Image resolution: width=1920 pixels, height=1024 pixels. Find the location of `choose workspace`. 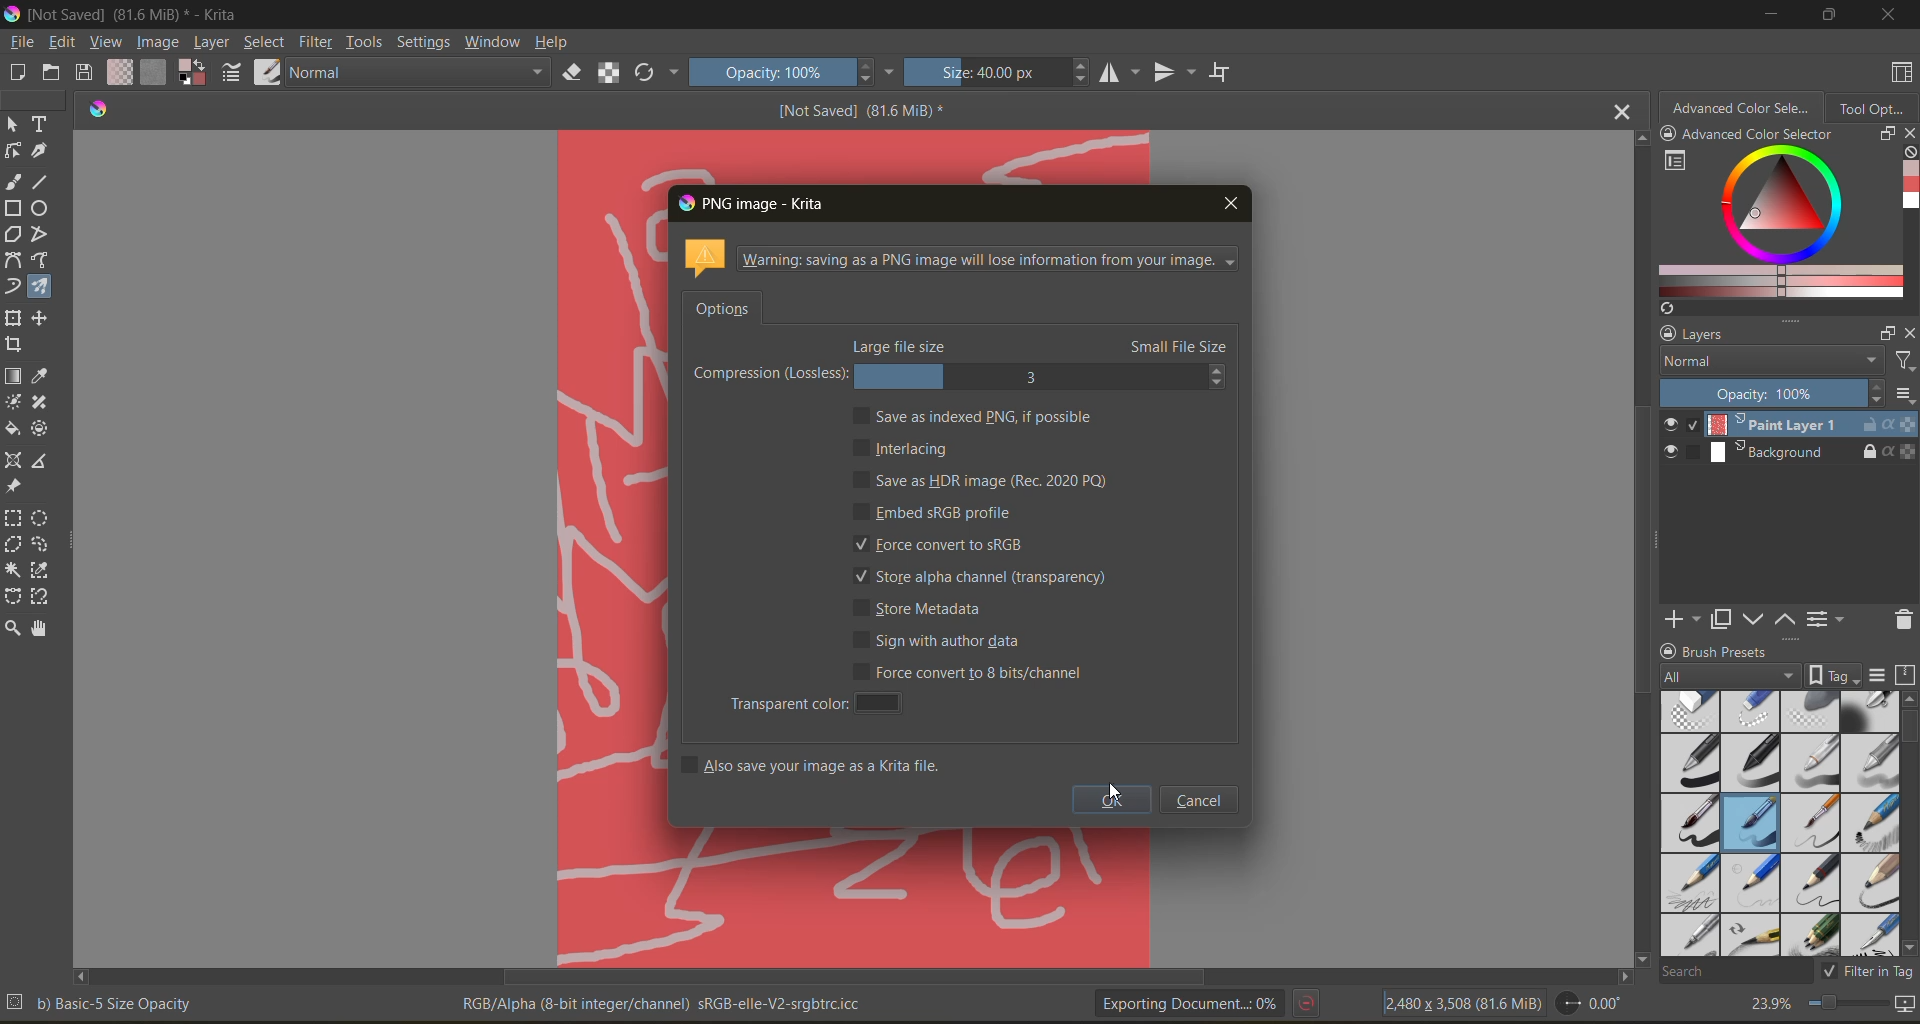

choose workspace is located at coordinates (1897, 75).